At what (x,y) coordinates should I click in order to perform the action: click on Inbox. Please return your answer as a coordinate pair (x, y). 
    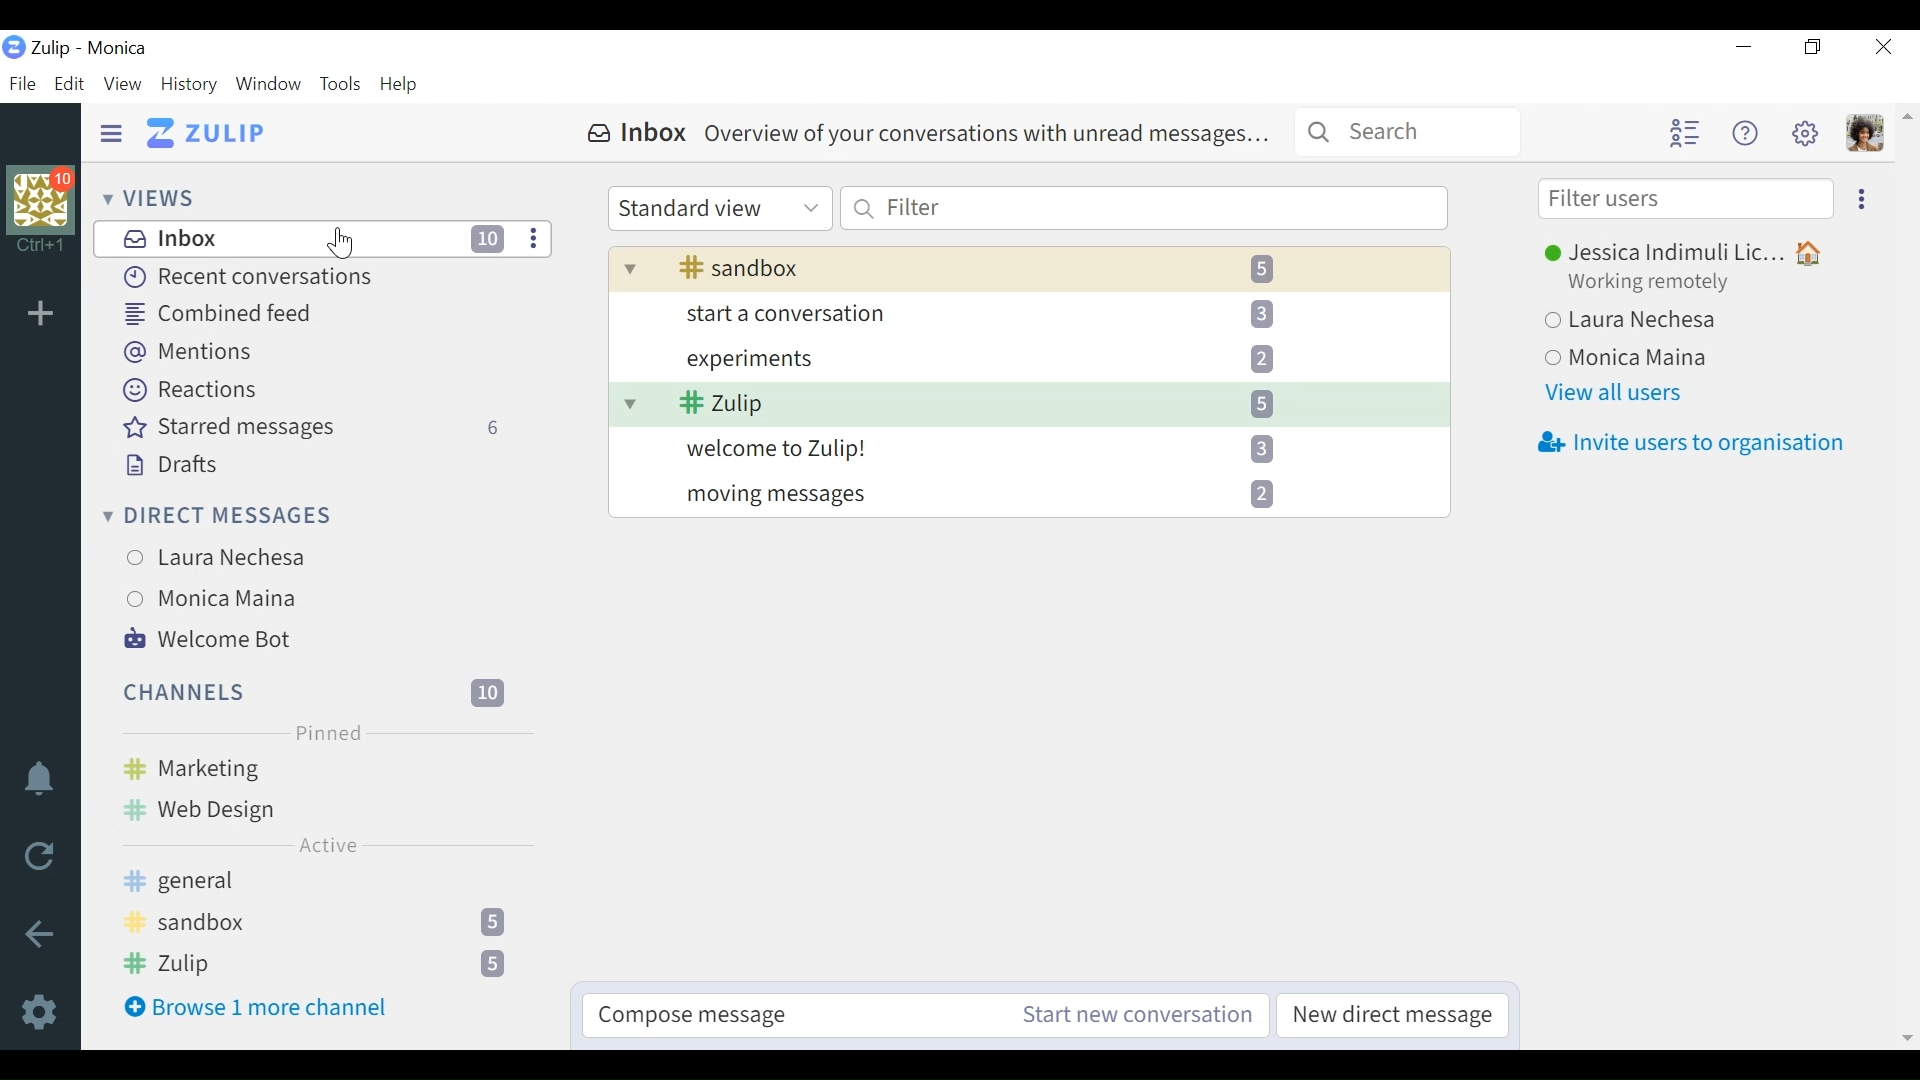
    Looking at the image, I should click on (322, 240).